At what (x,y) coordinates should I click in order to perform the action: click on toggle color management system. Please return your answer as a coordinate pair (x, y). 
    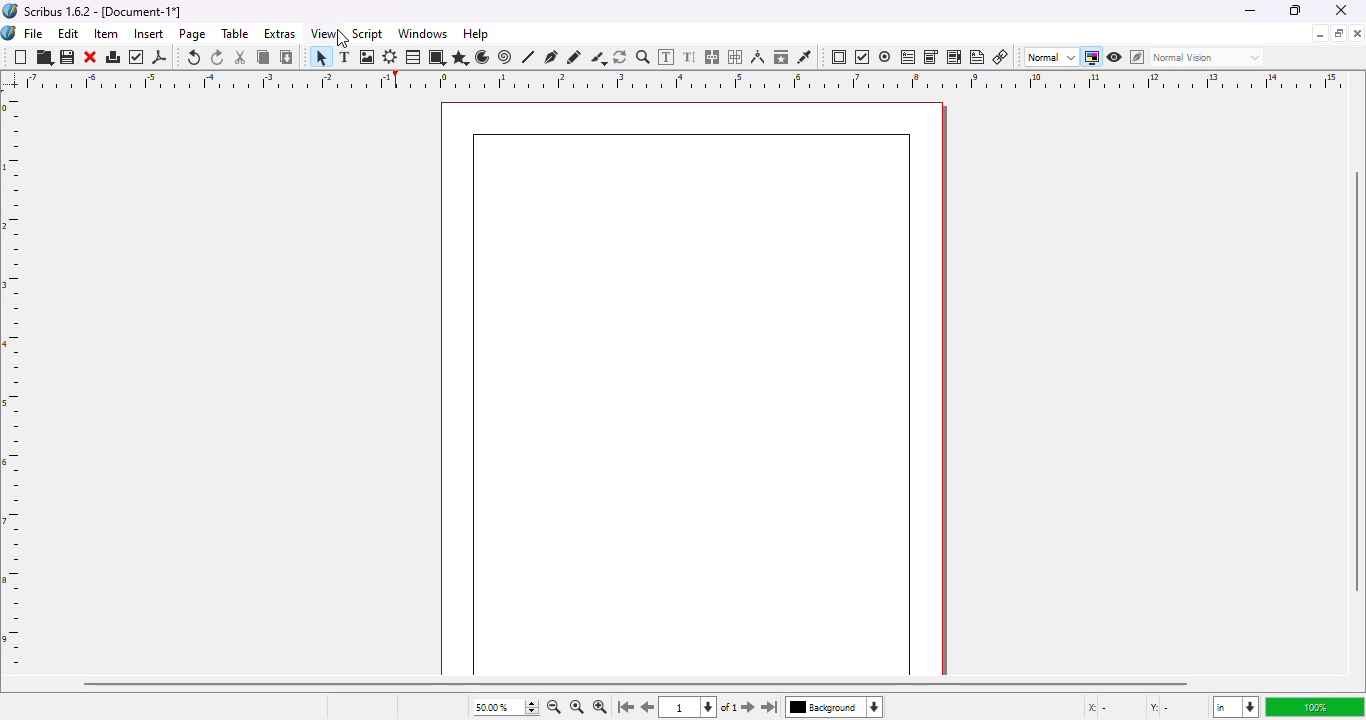
    Looking at the image, I should click on (1091, 57).